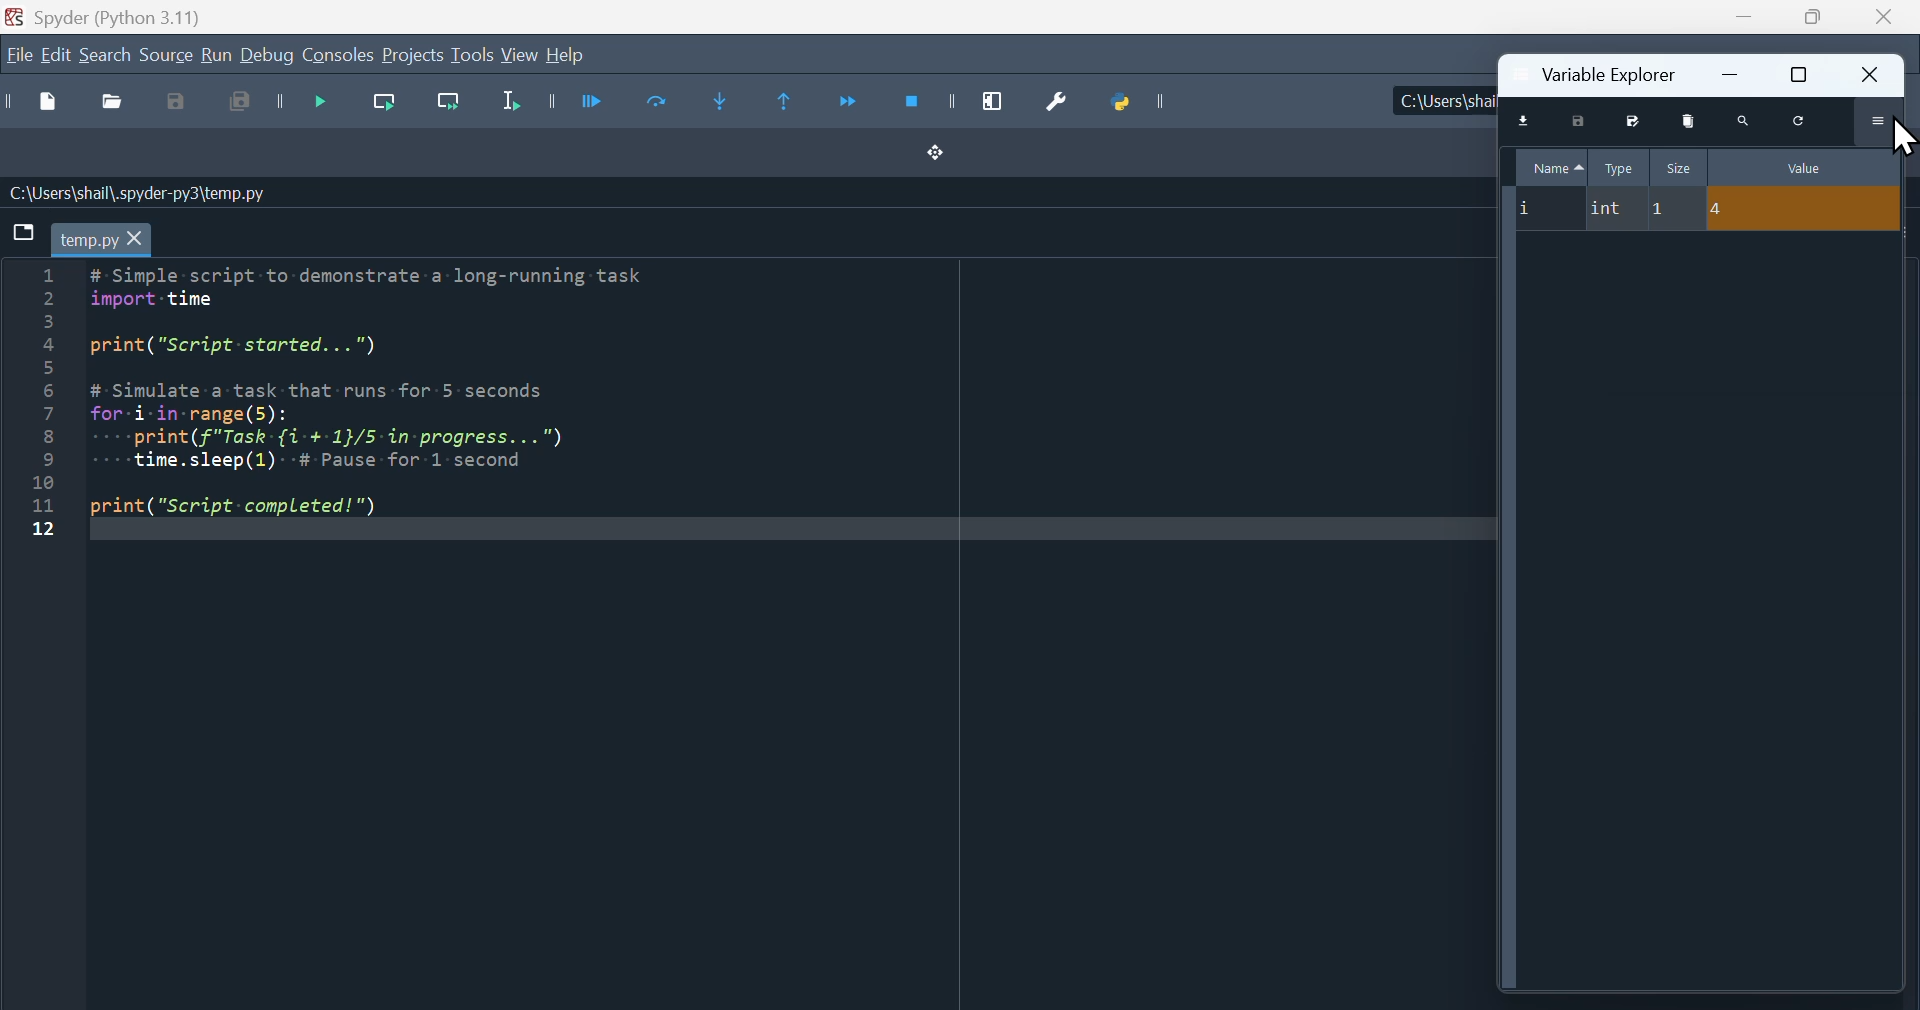  What do you see at coordinates (1799, 74) in the screenshot?
I see `restore` at bounding box center [1799, 74].